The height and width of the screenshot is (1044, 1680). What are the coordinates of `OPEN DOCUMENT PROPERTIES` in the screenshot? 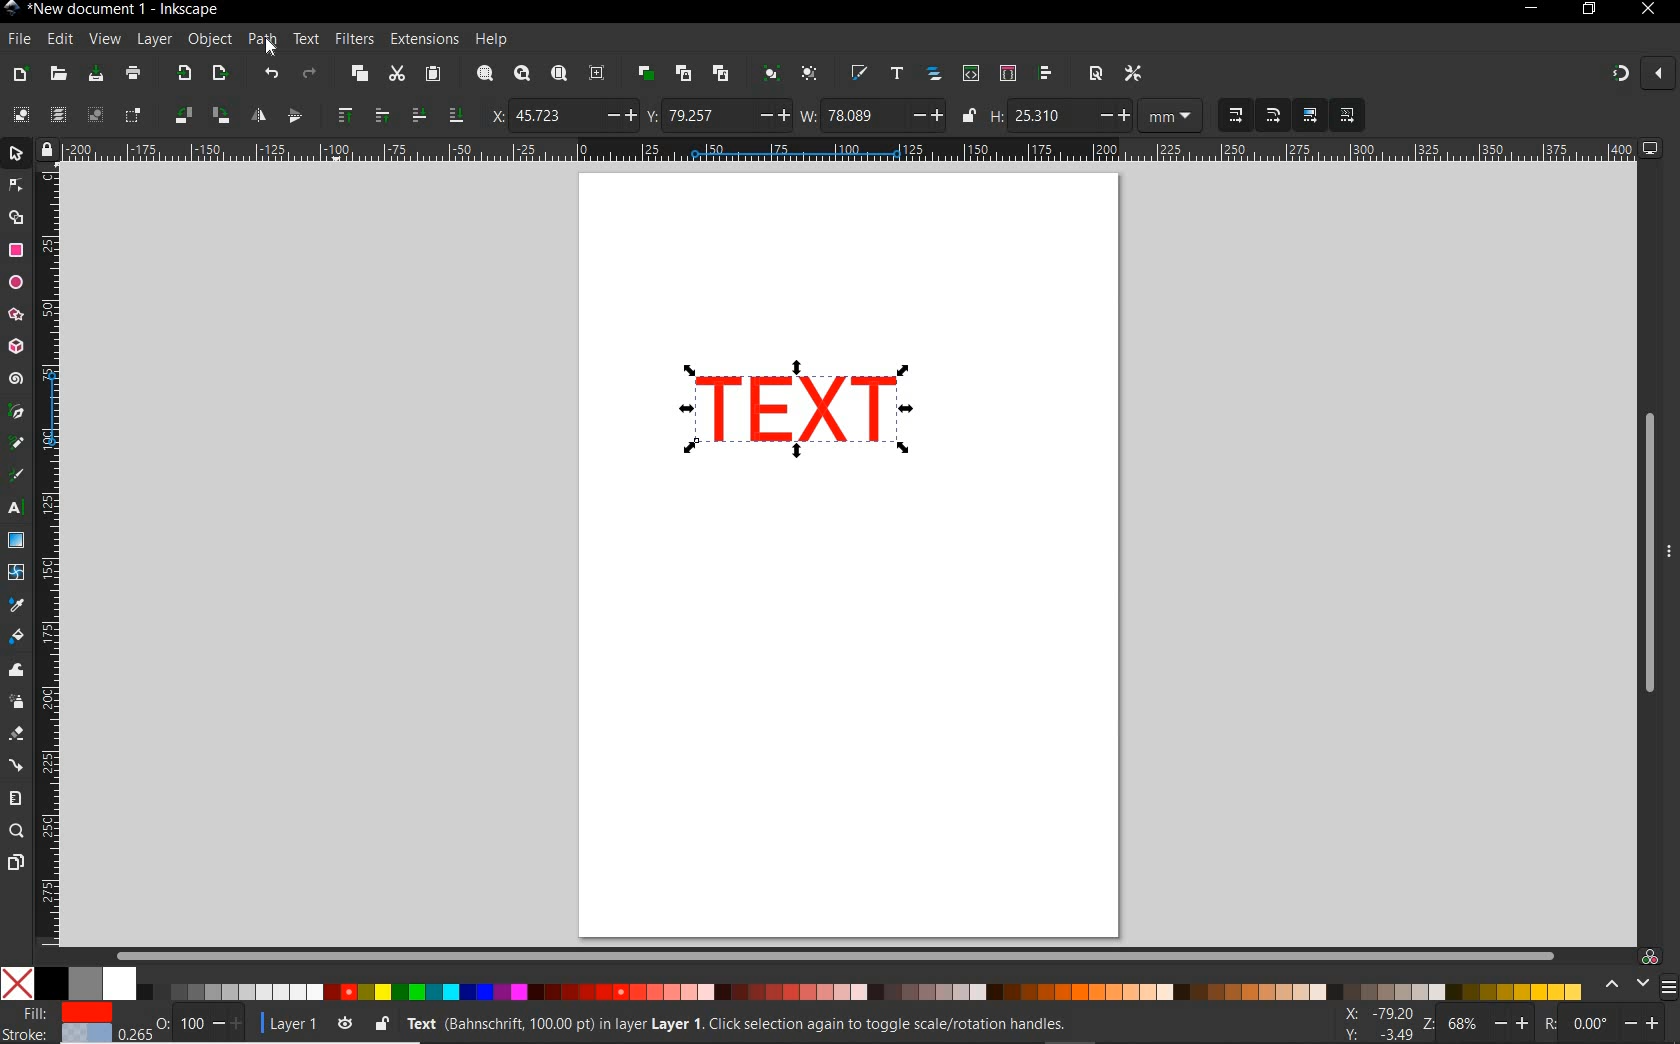 It's located at (1095, 73).